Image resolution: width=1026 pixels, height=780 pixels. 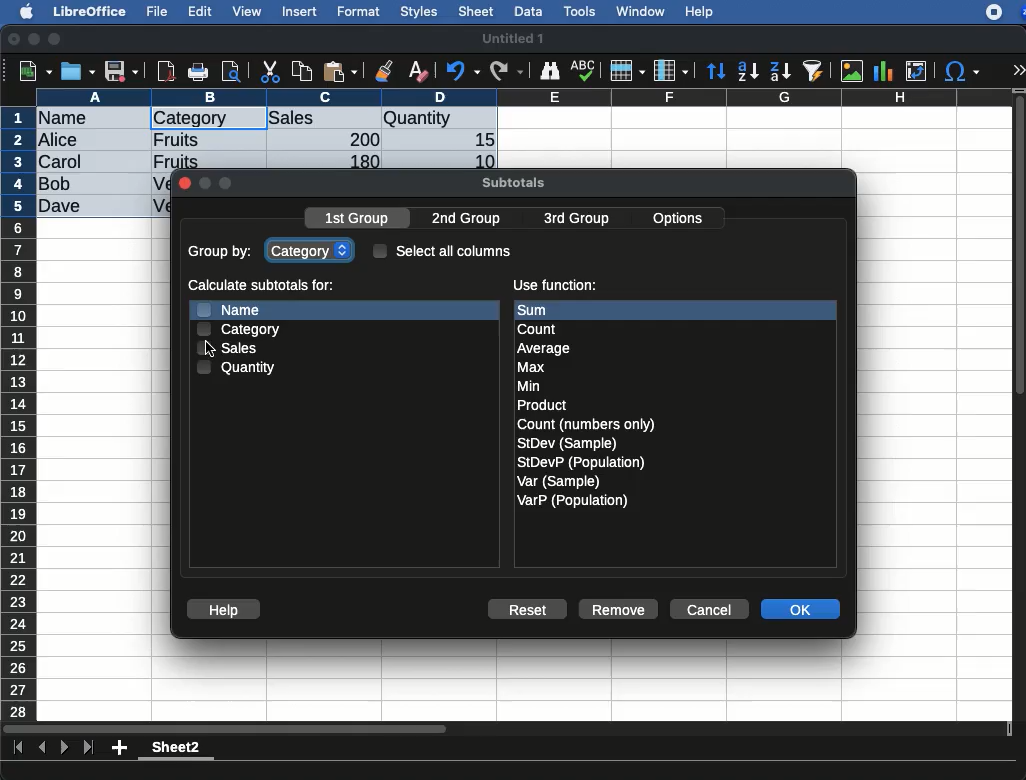 What do you see at coordinates (214, 349) in the screenshot?
I see `click` at bounding box center [214, 349].